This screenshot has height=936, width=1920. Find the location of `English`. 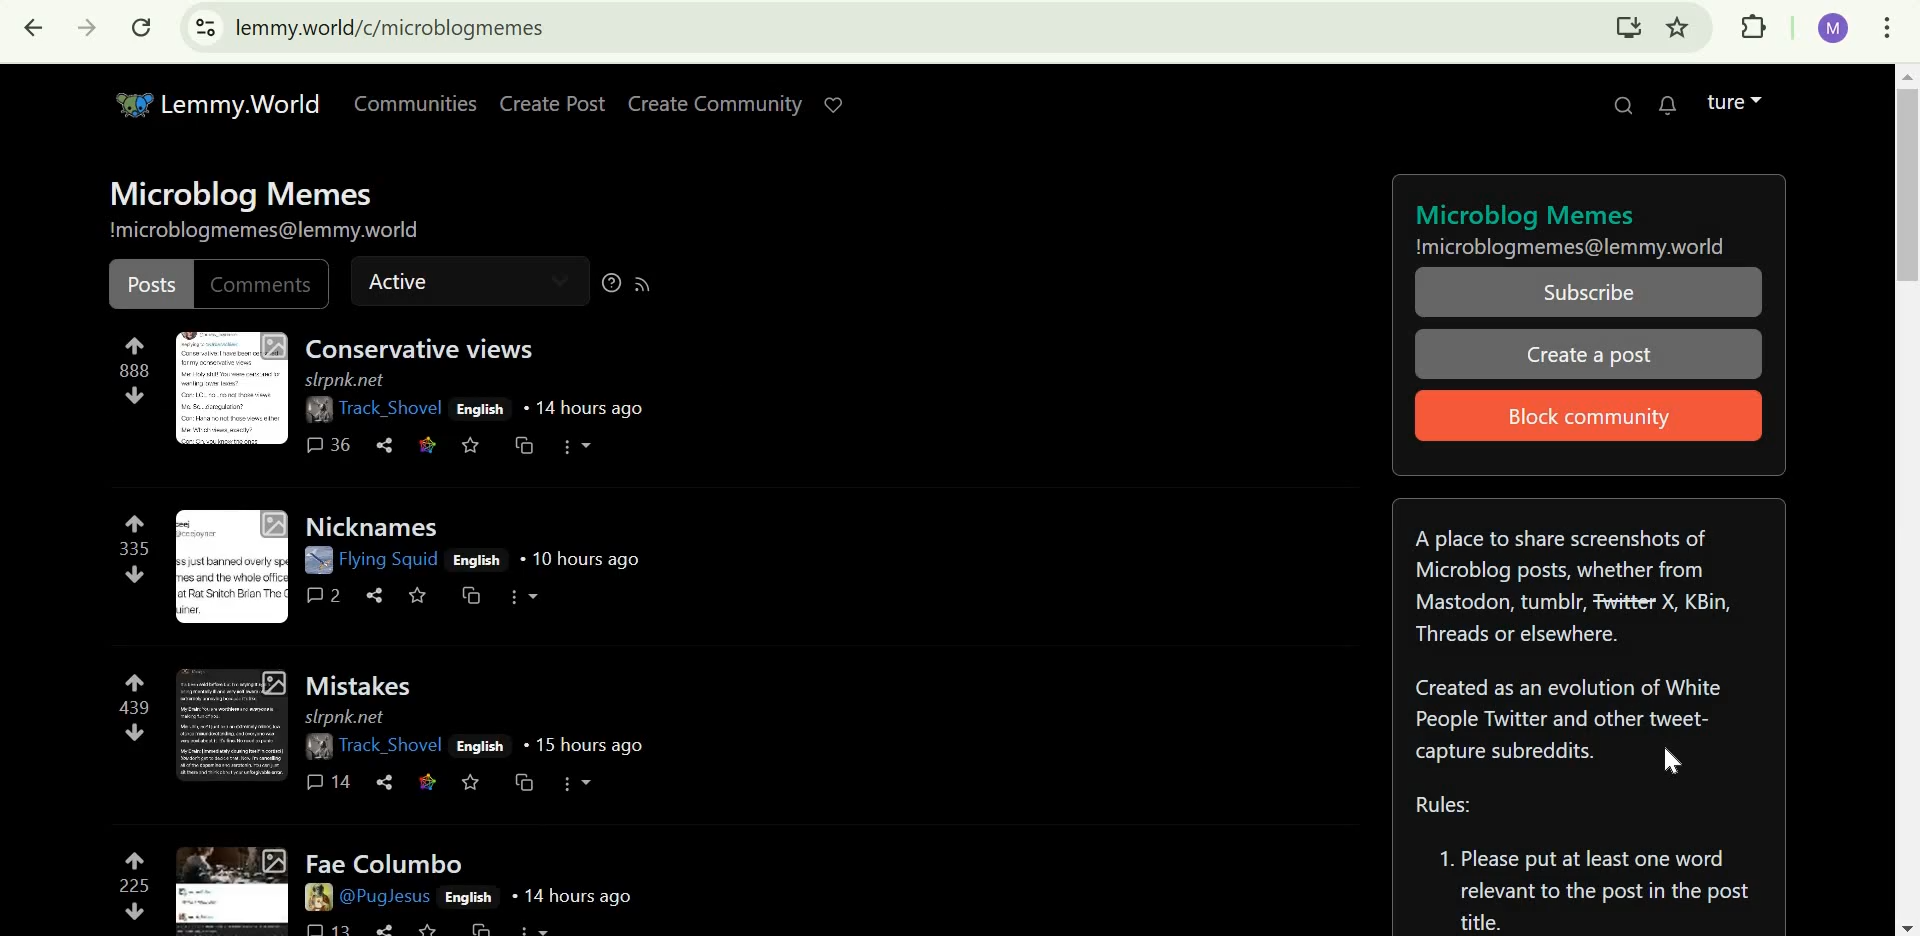

English is located at coordinates (481, 744).